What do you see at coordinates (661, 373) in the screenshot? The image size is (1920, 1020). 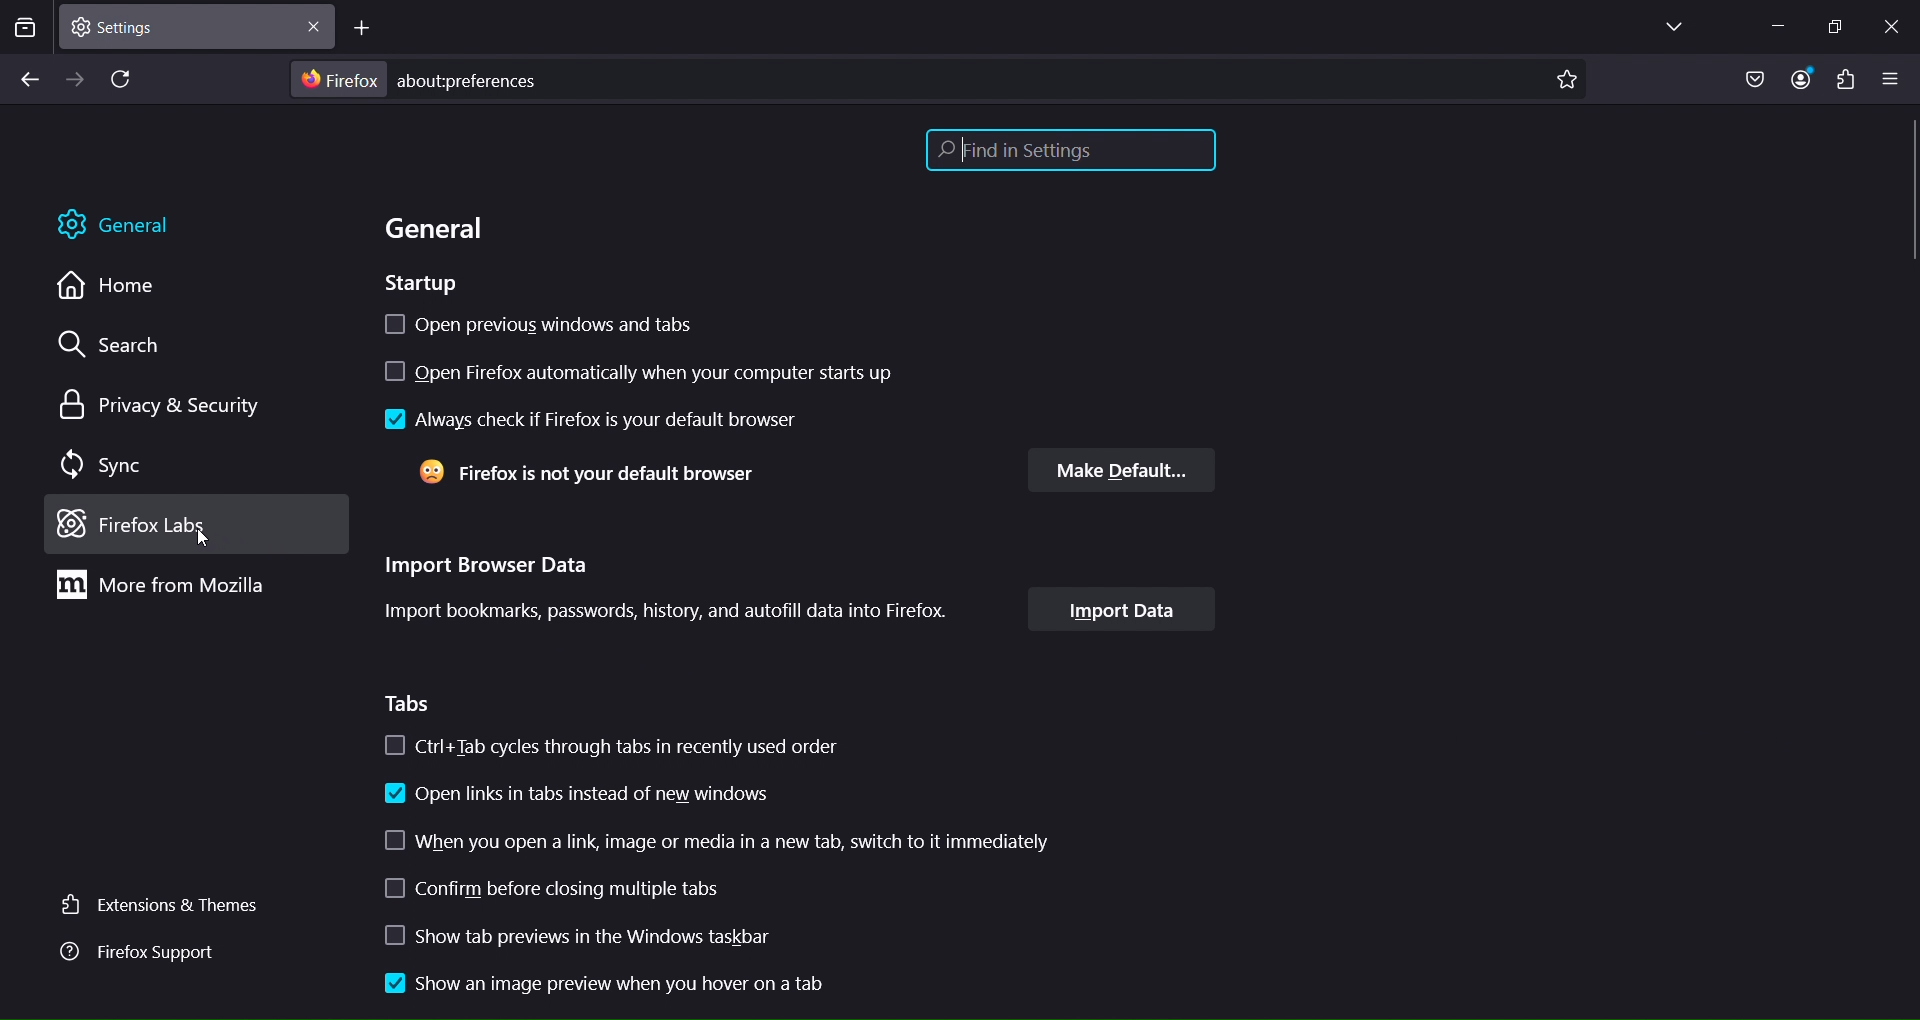 I see `open firefox automatically when computer starts up` at bounding box center [661, 373].